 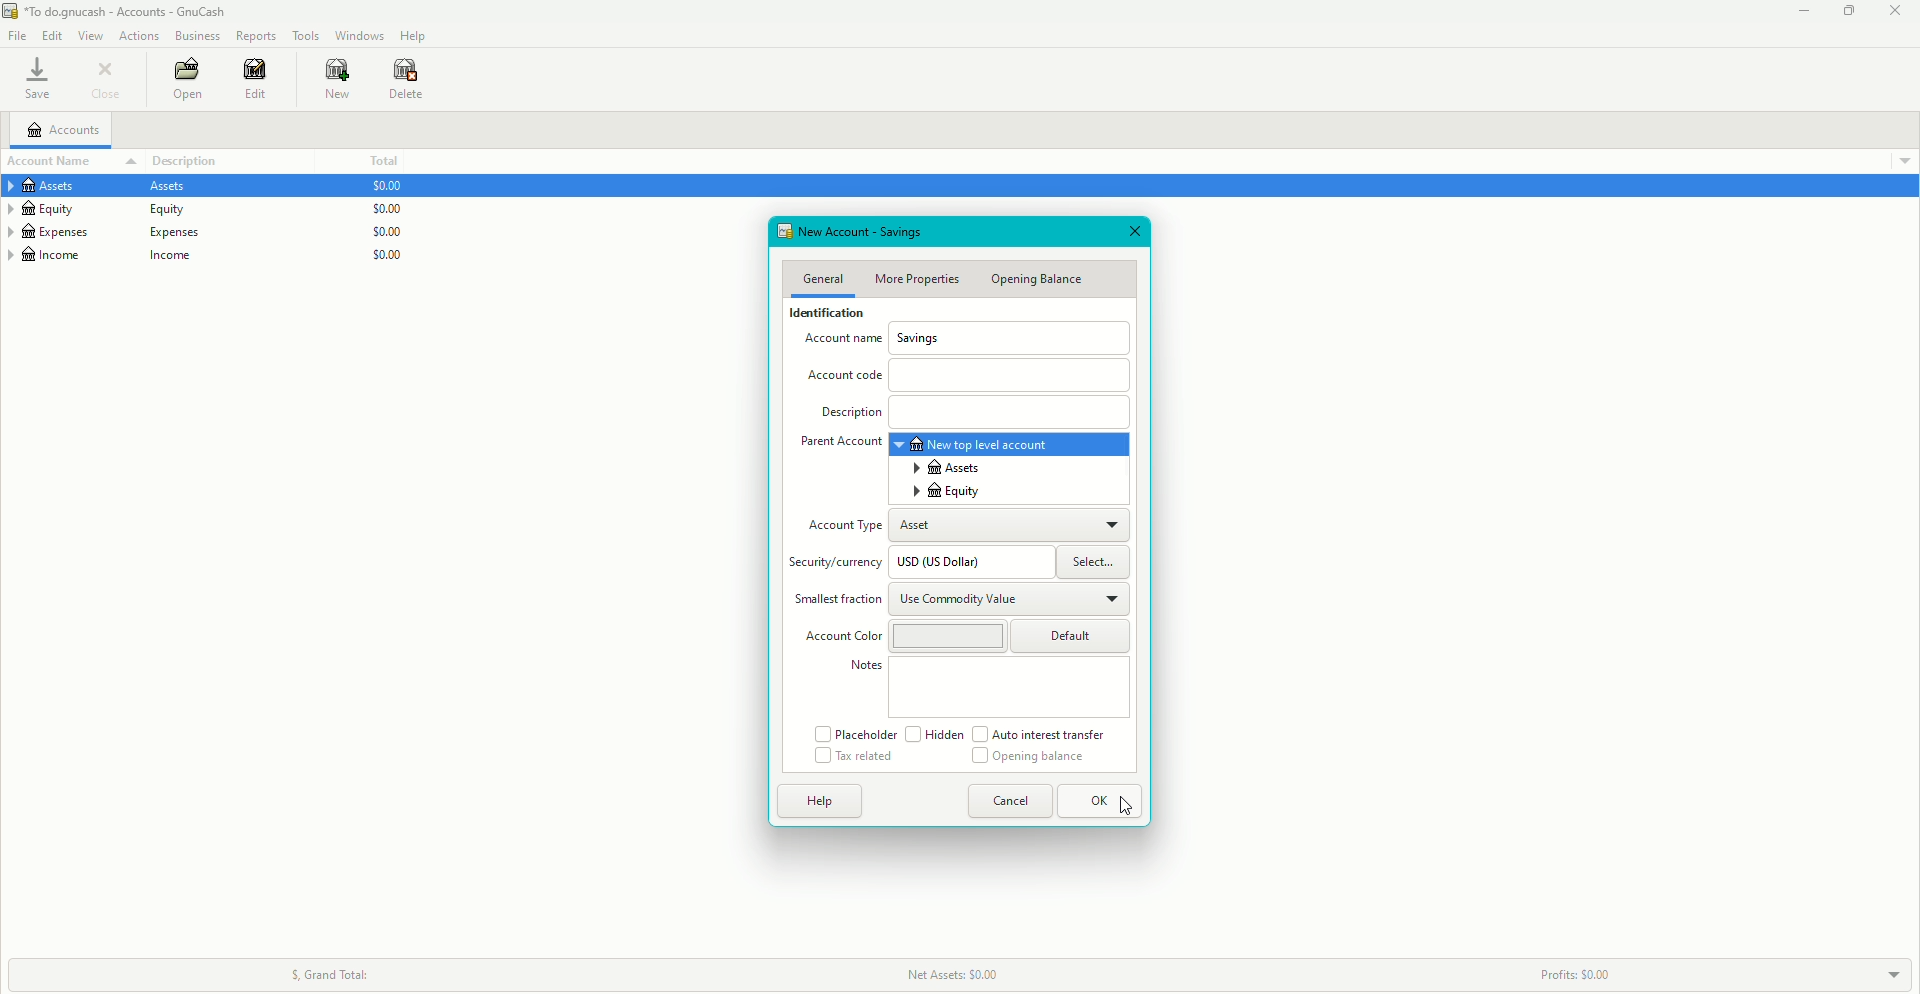 What do you see at coordinates (118, 13) in the screenshot?
I see `GnuCash` at bounding box center [118, 13].